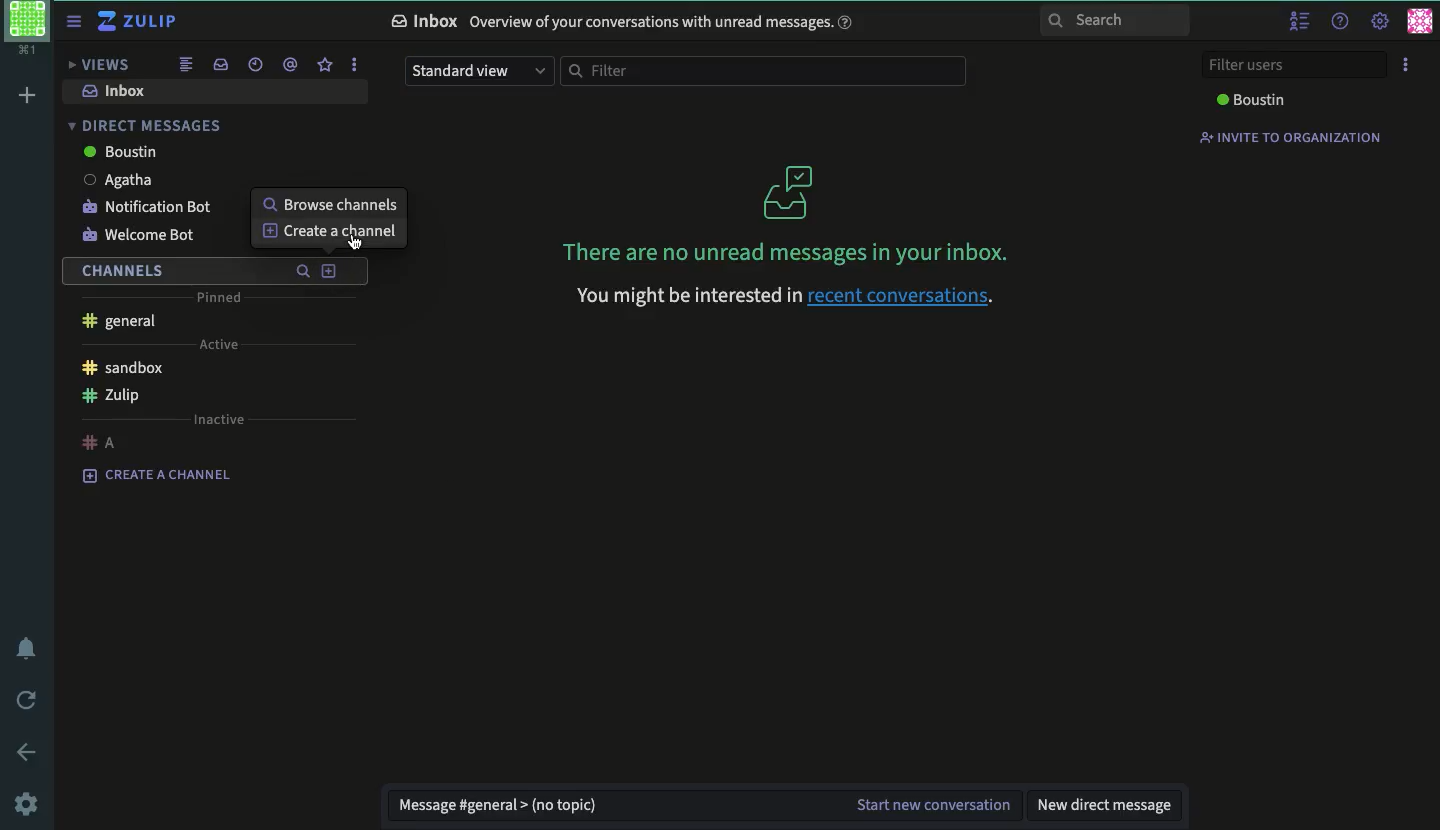 Image resolution: width=1440 pixels, height=830 pixels. Describe the element at coordinates (1379, 20) in the screenshot. I see `settings` at that location.